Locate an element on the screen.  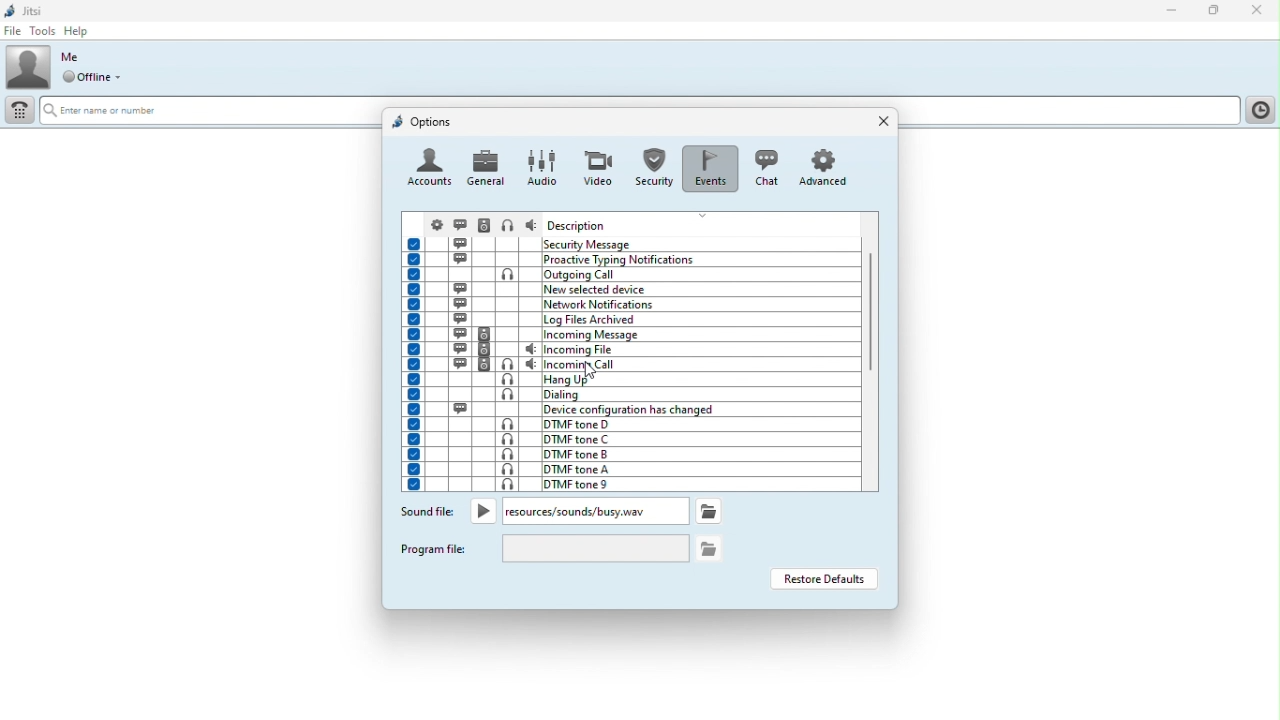
help is located at coordinates (80, 31).